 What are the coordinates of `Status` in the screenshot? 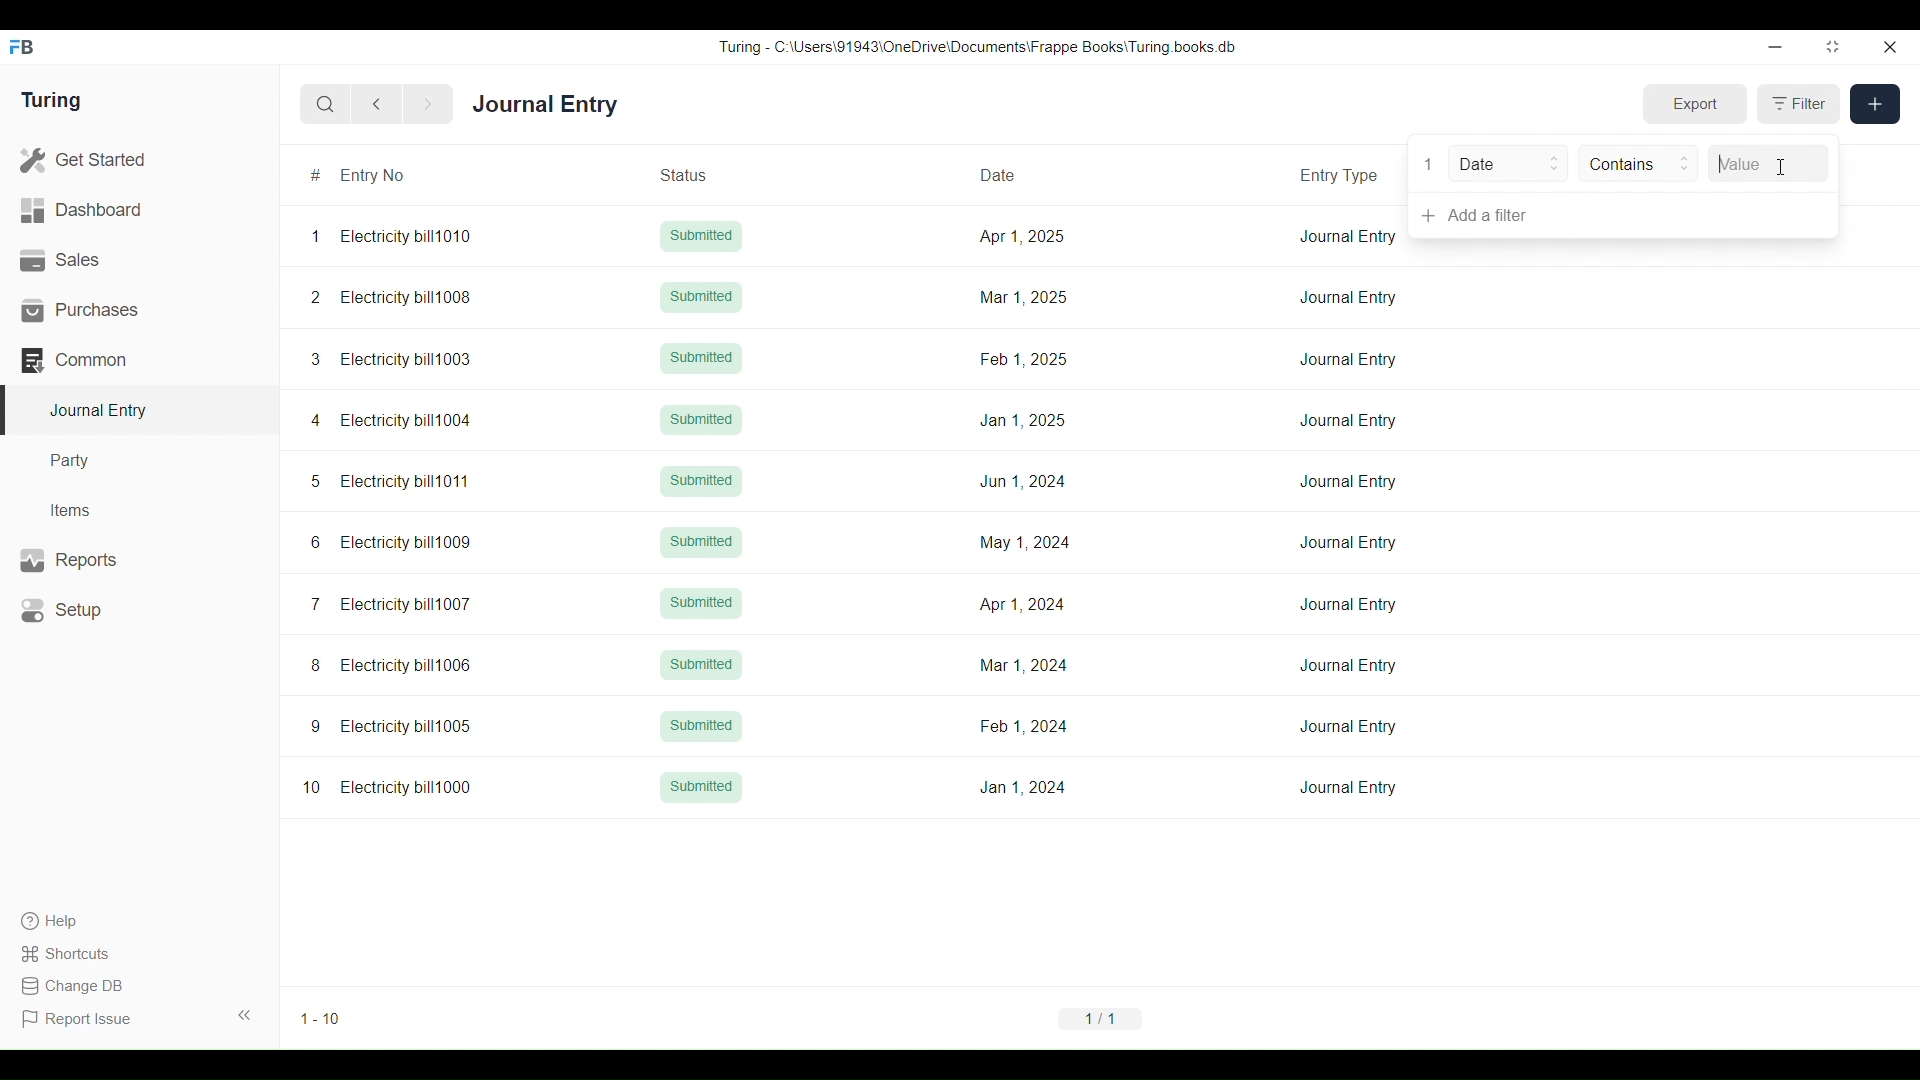 It's located at (707, 174).